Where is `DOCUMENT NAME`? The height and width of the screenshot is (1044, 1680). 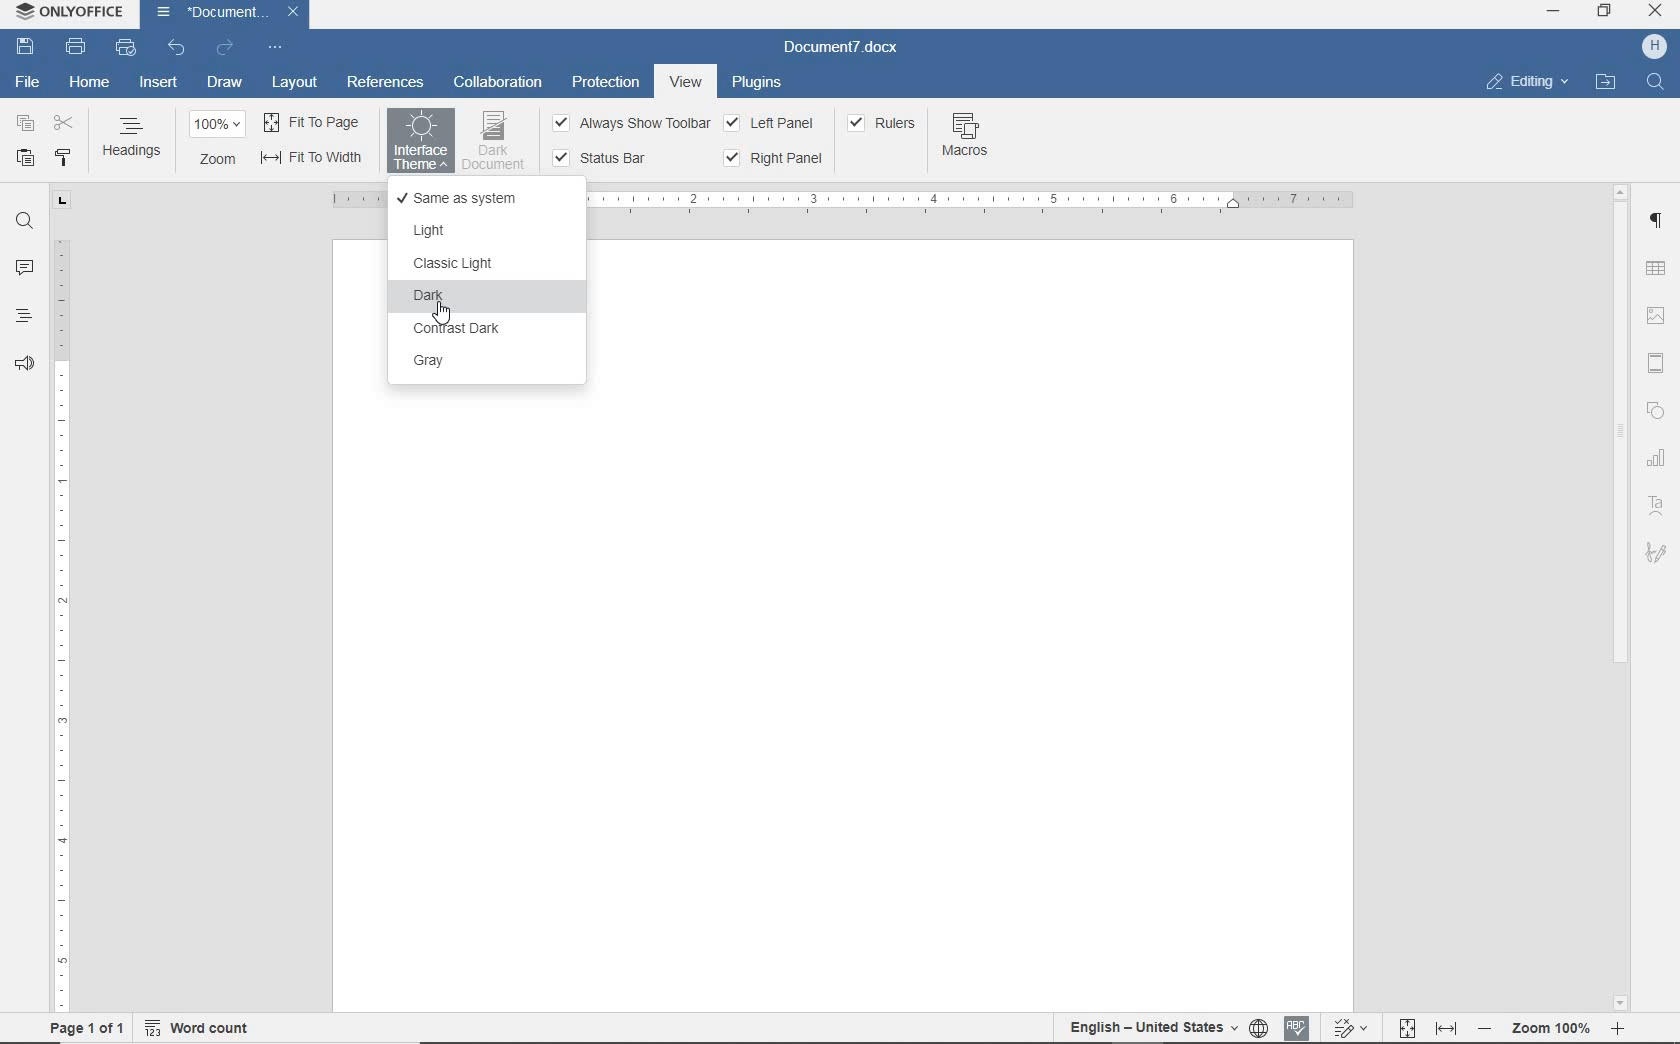 DOCUMENT NAME is located at coordinates (228, 13).